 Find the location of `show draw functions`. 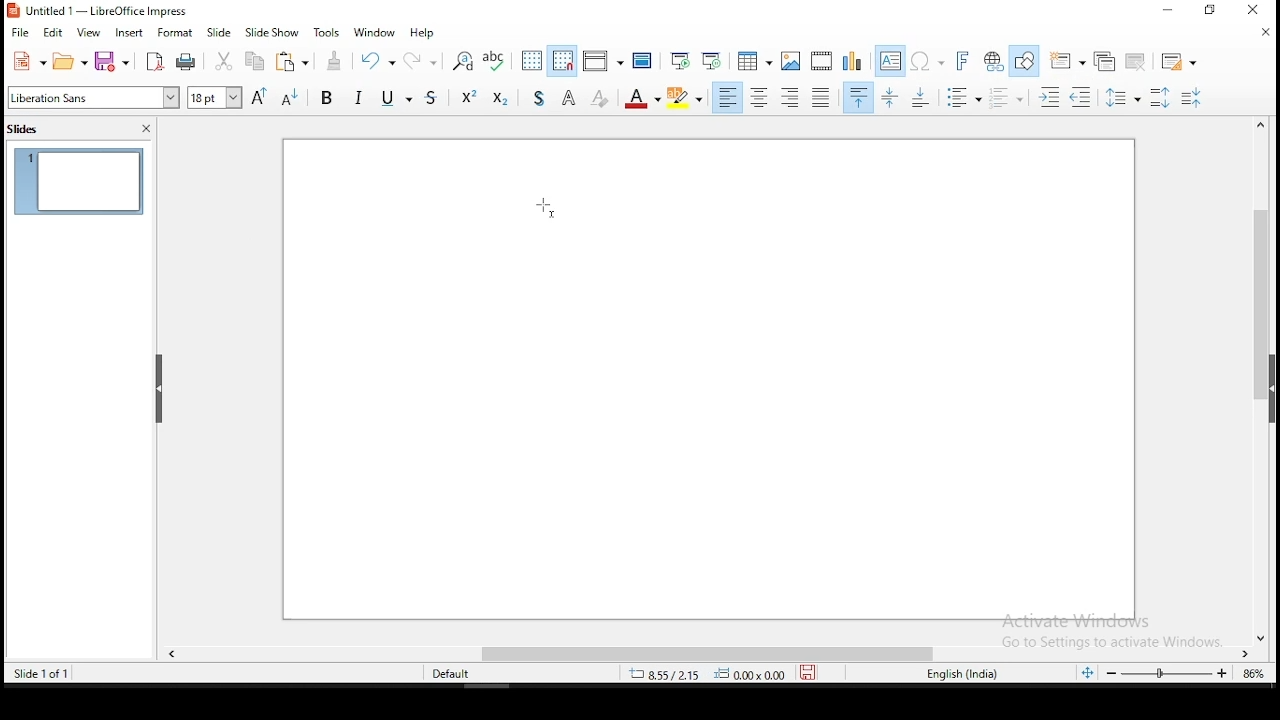

show draw functions is located at coordinates (1024, 60).